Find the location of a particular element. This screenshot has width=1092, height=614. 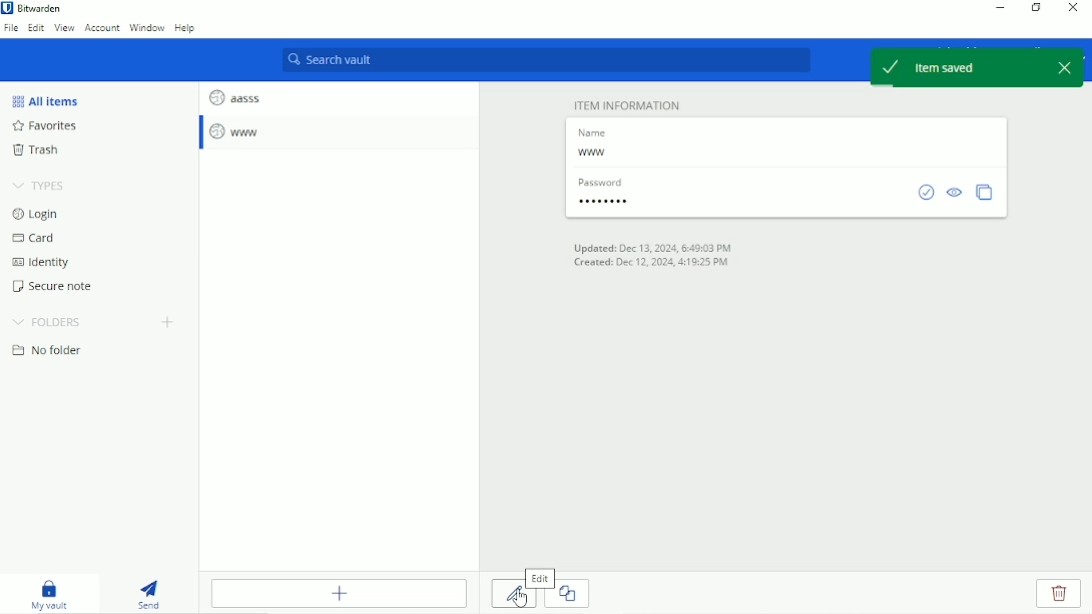

Trash is located at coordinates (35, 152).